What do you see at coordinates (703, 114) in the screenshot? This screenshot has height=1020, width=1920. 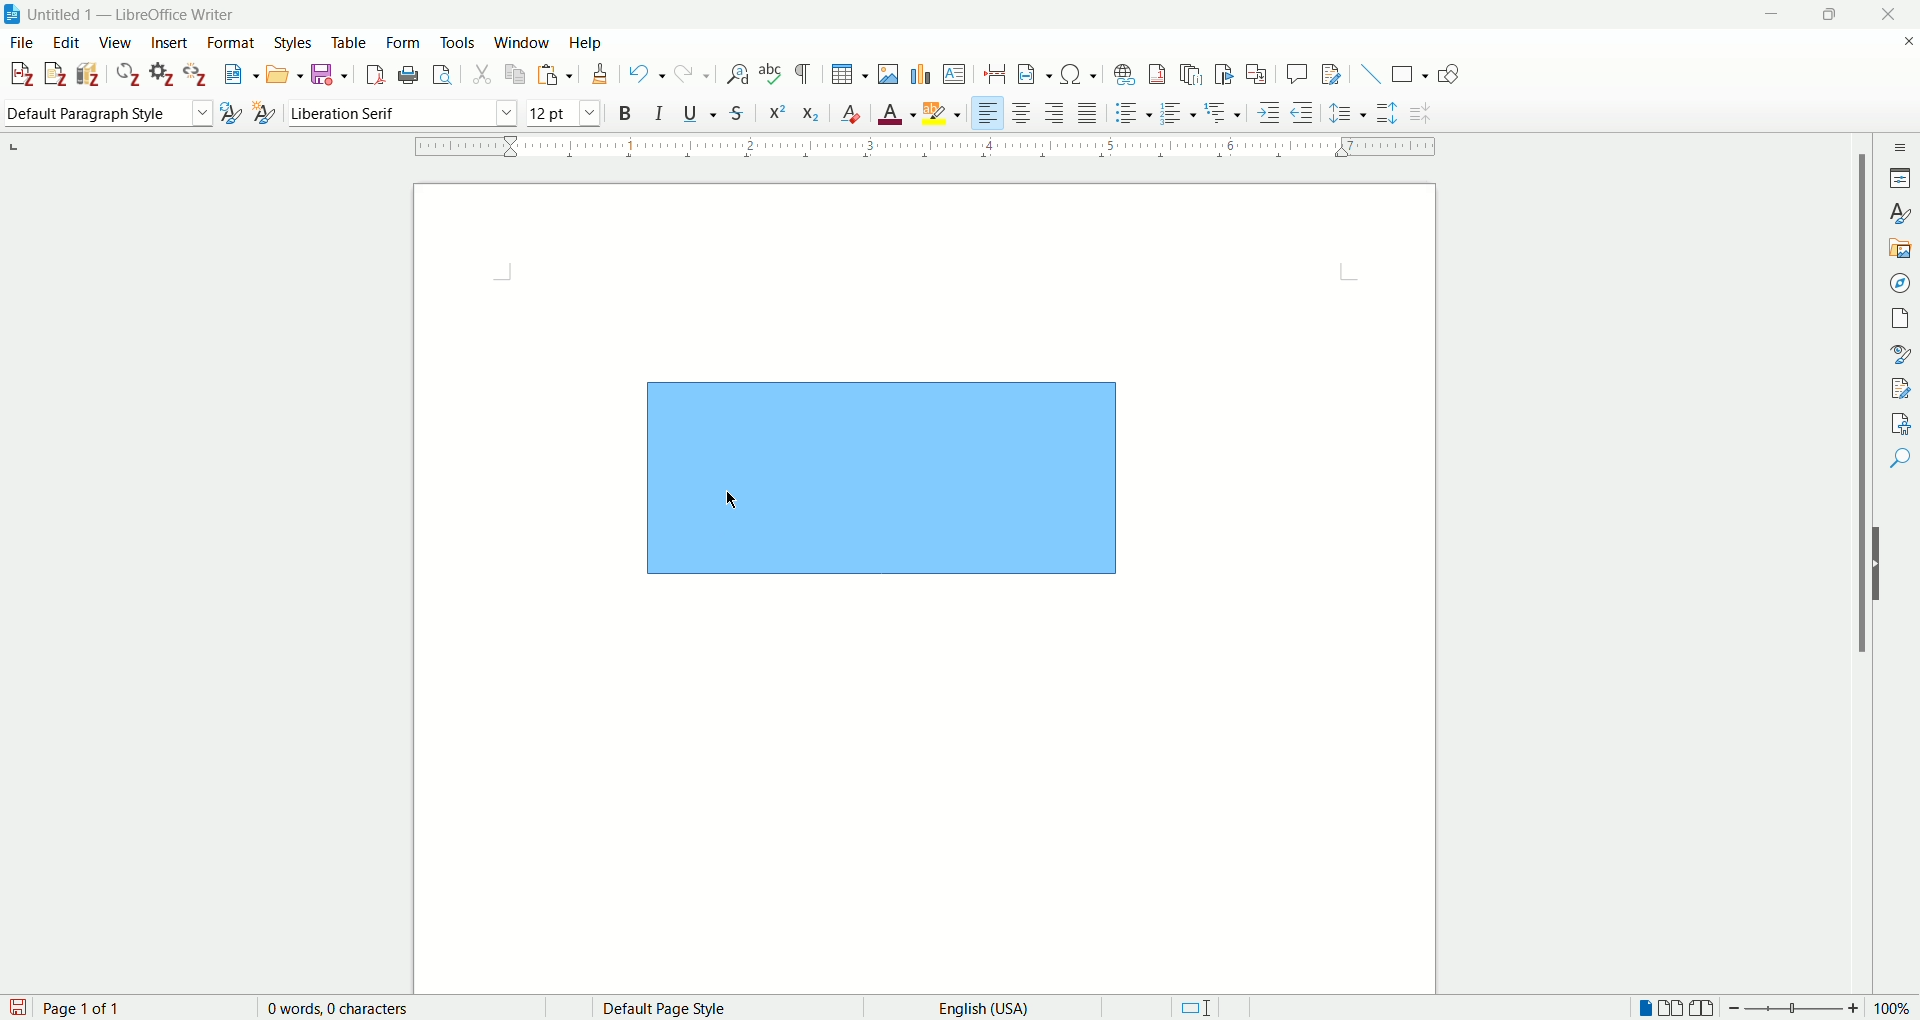 I see `underline` at bounding box center [703, 114].